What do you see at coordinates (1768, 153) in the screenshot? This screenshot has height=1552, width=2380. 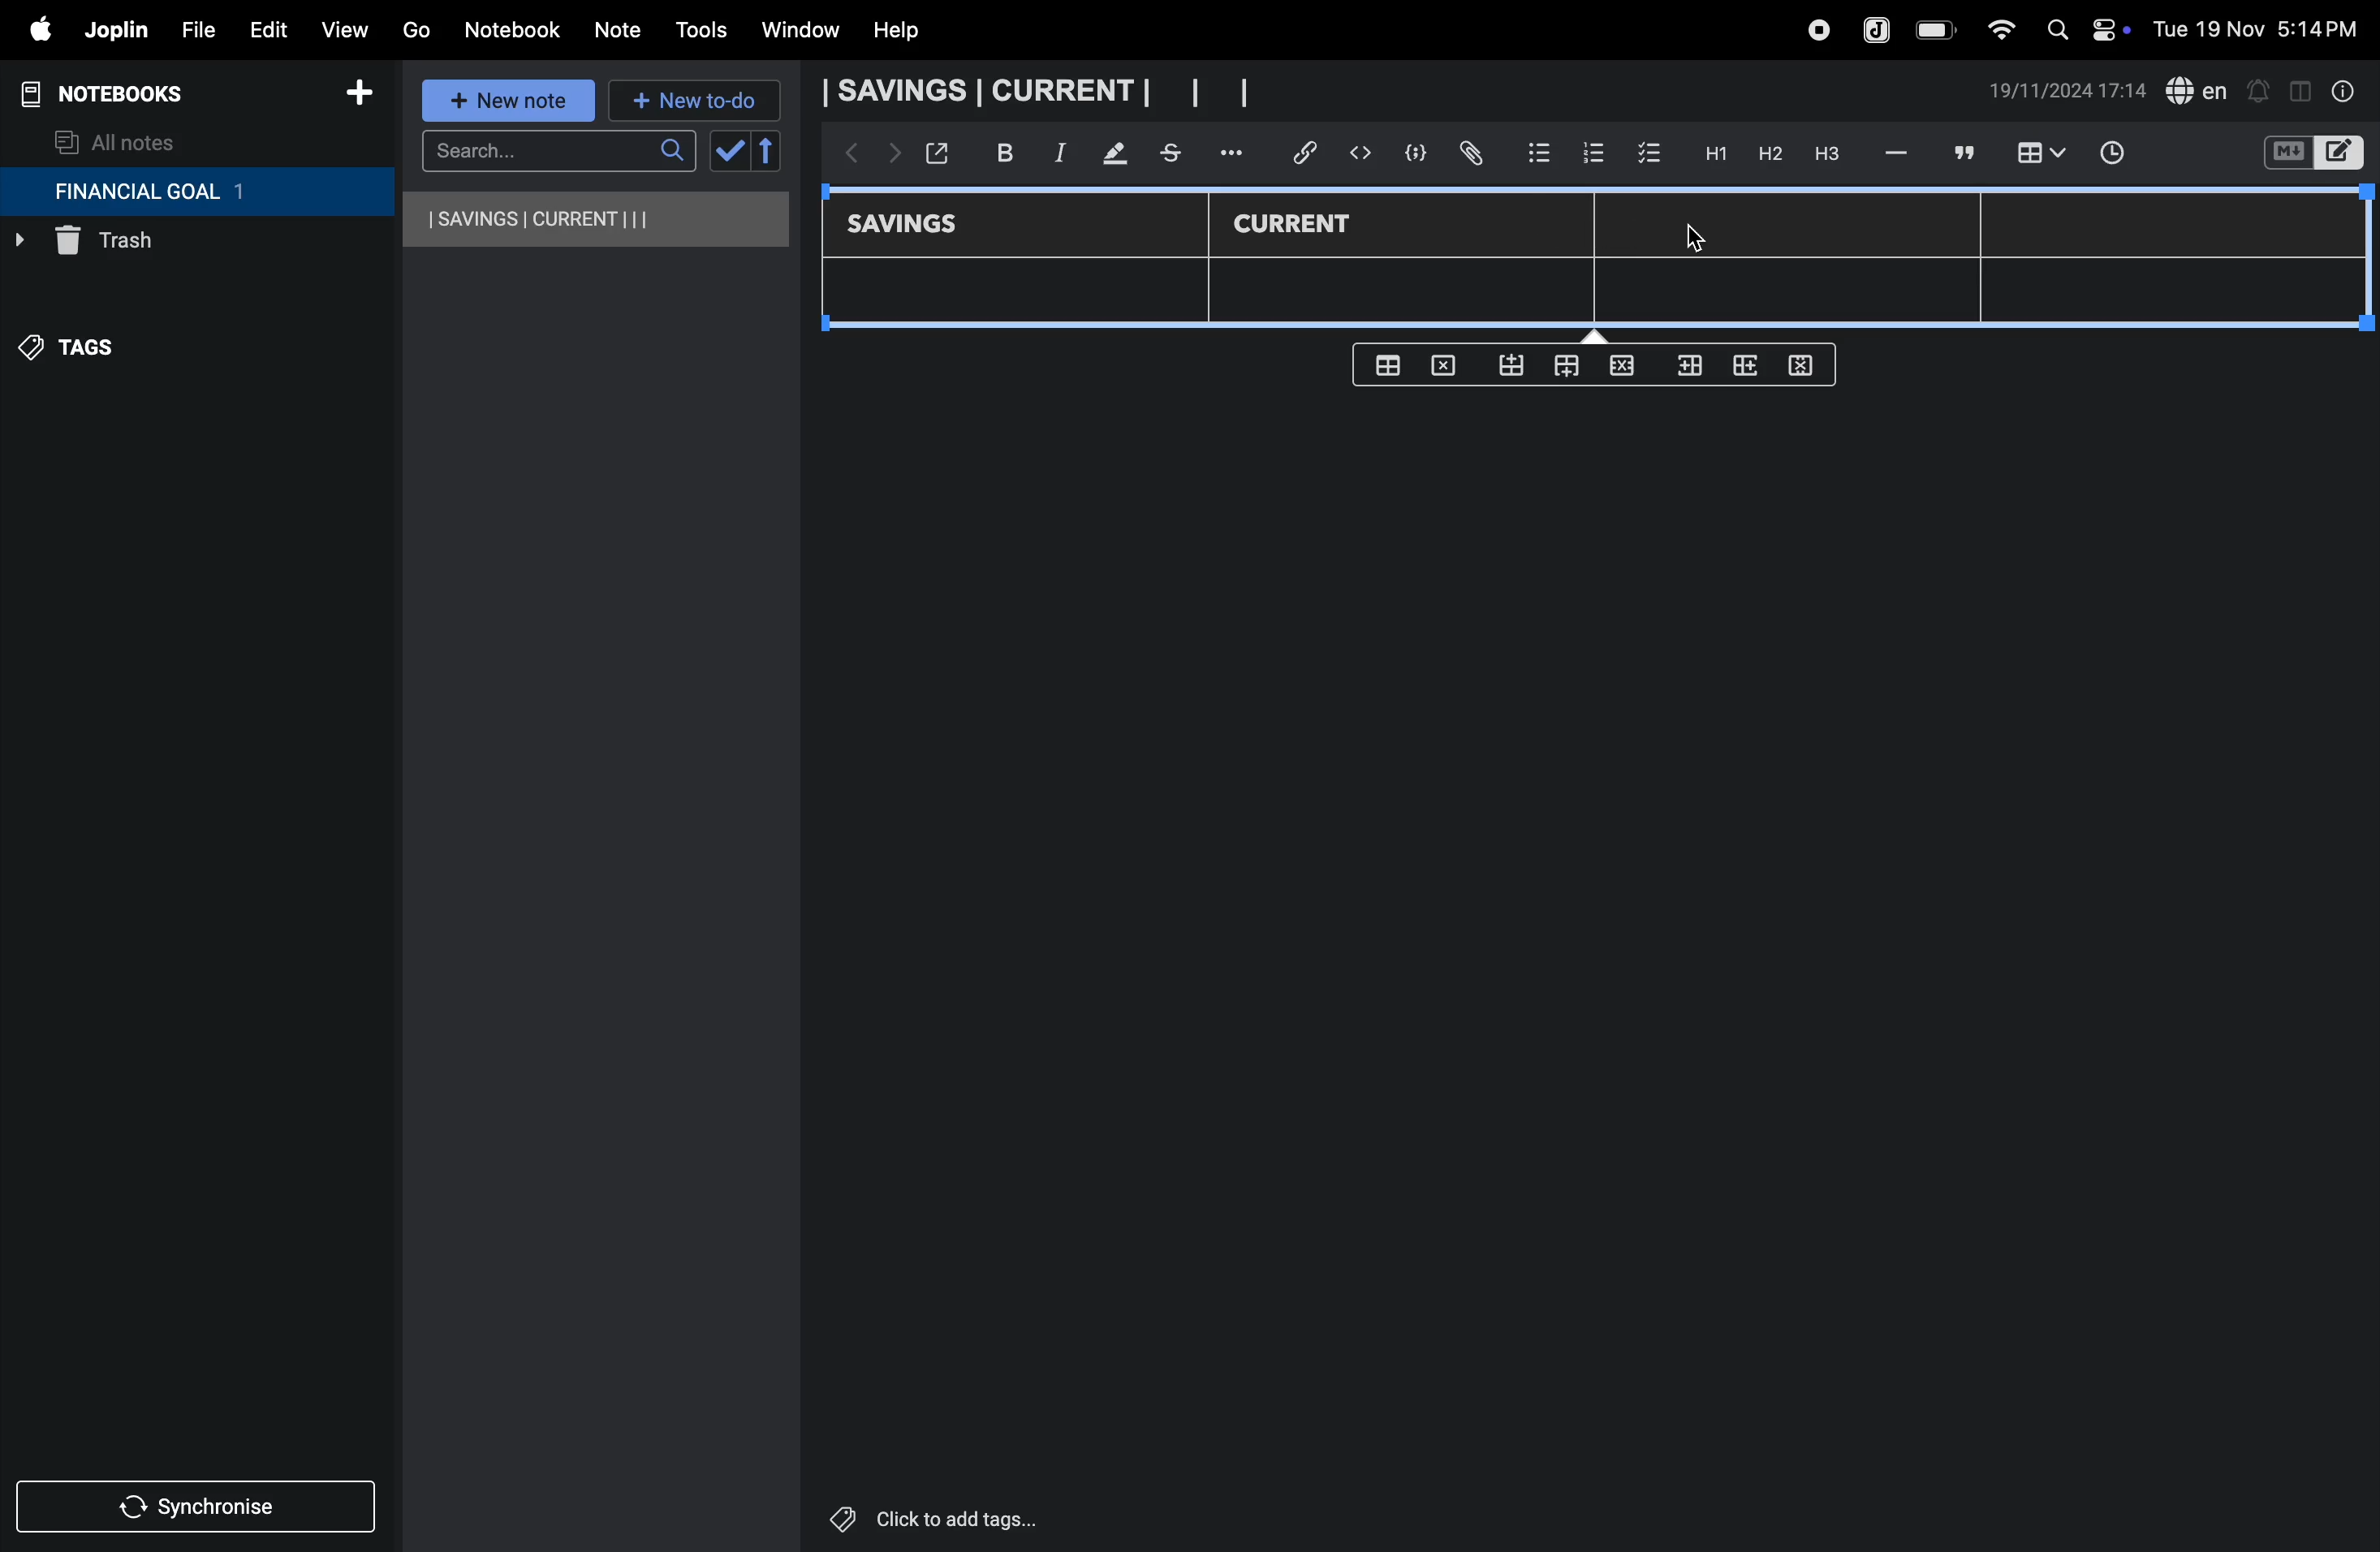 I see `h2` at bounding box center [1768, 153].